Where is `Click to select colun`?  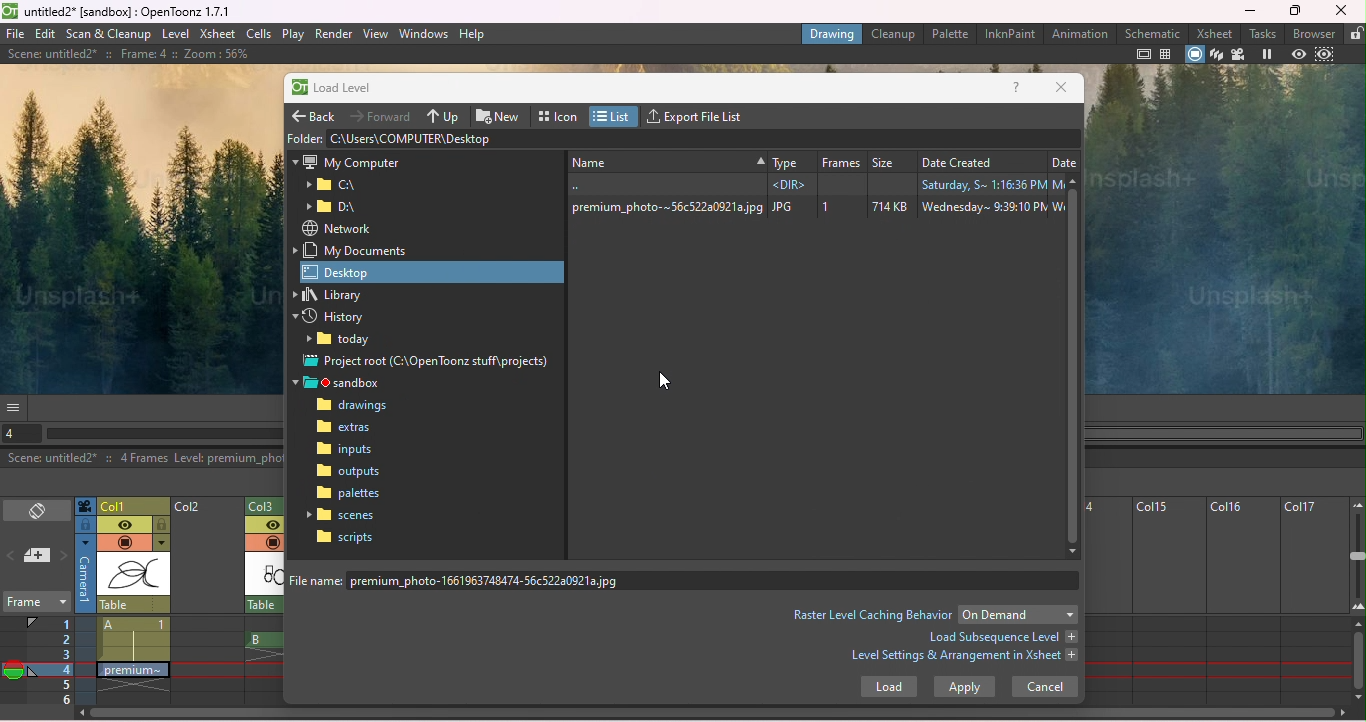
Click to select colun is located at coordinates (134, 505).